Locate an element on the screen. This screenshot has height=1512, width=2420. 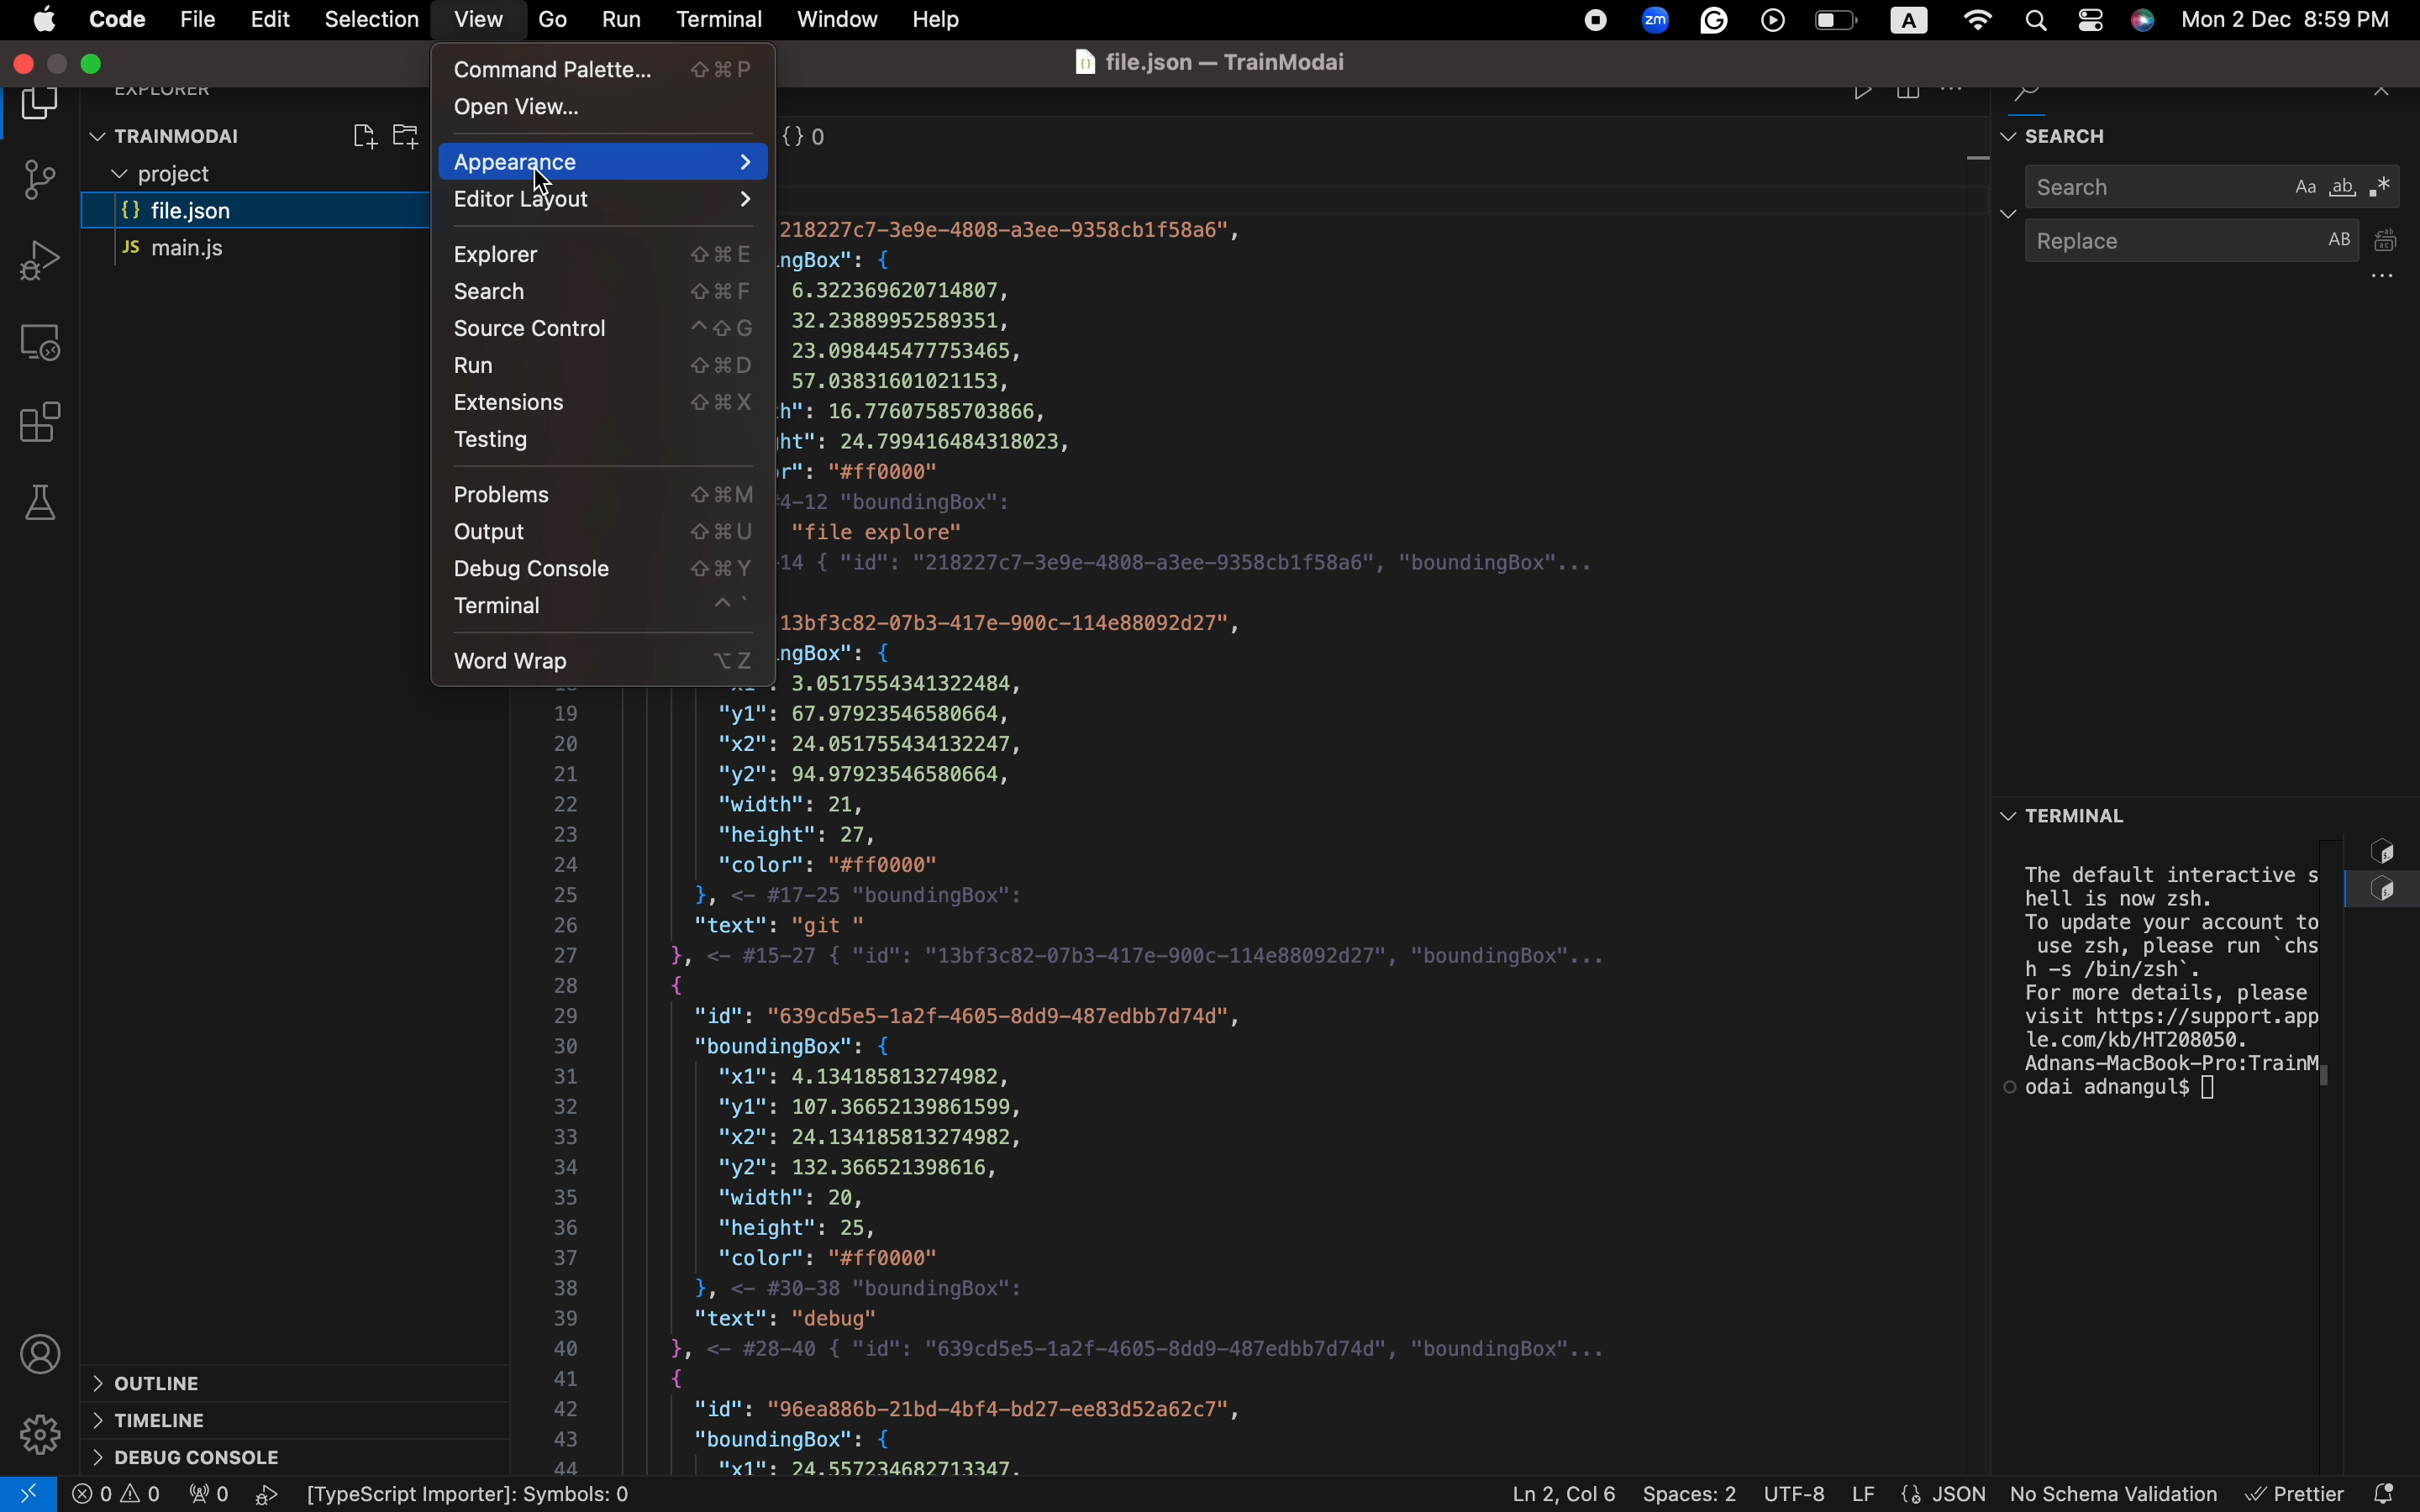
Extension  is located at coordinates (603, 402).